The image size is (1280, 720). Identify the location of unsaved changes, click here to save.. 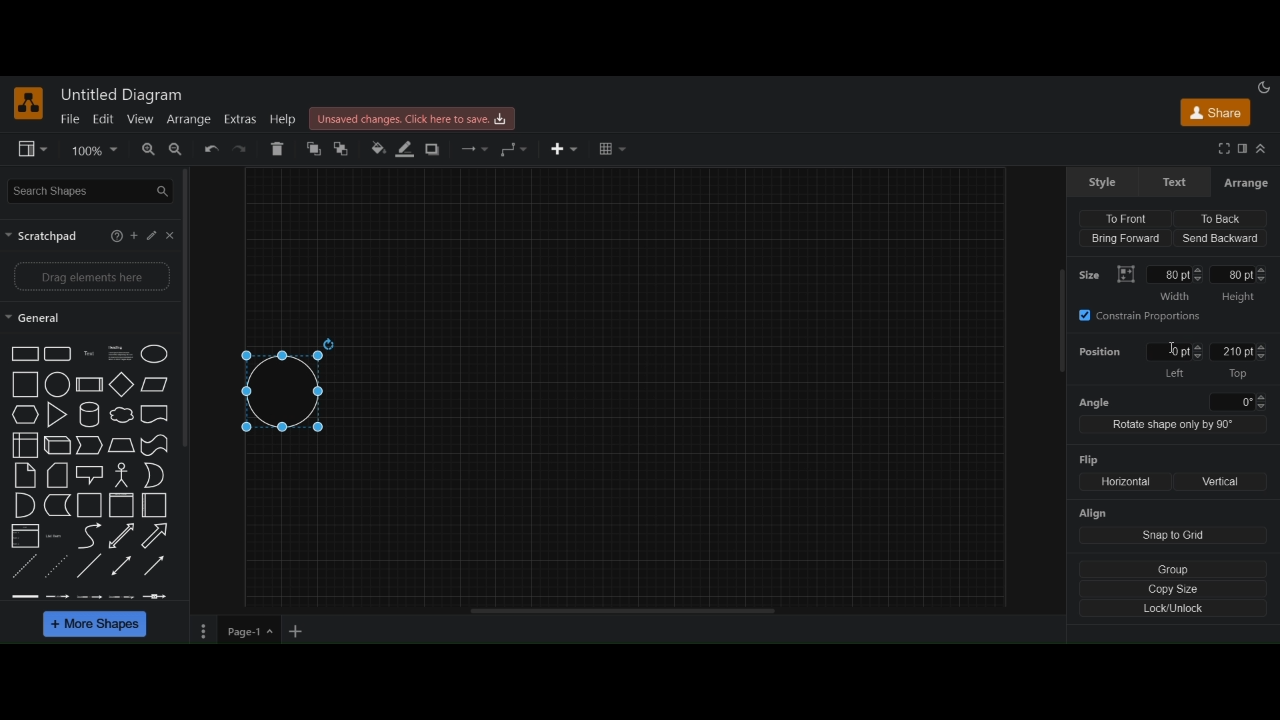
(415, 119).